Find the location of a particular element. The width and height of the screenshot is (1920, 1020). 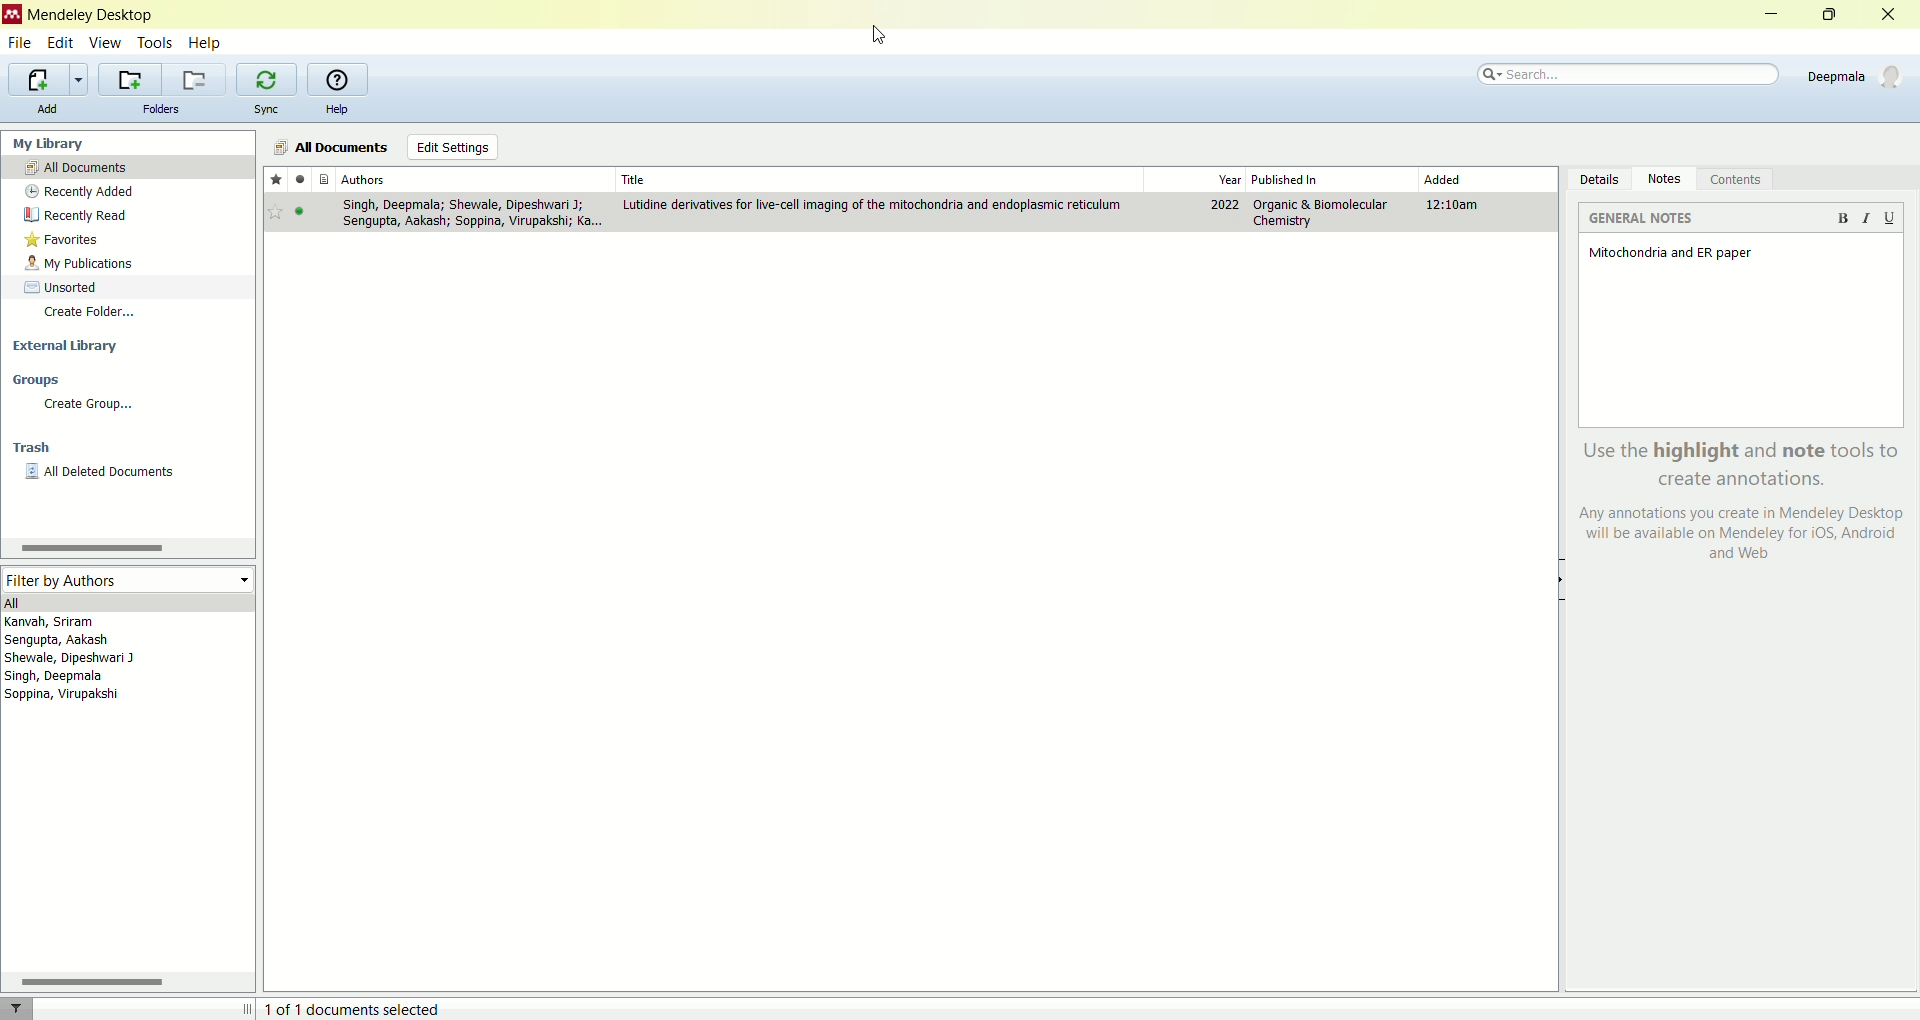

filter documents by authors, tags or publication is located at coordinates (29, 1008).